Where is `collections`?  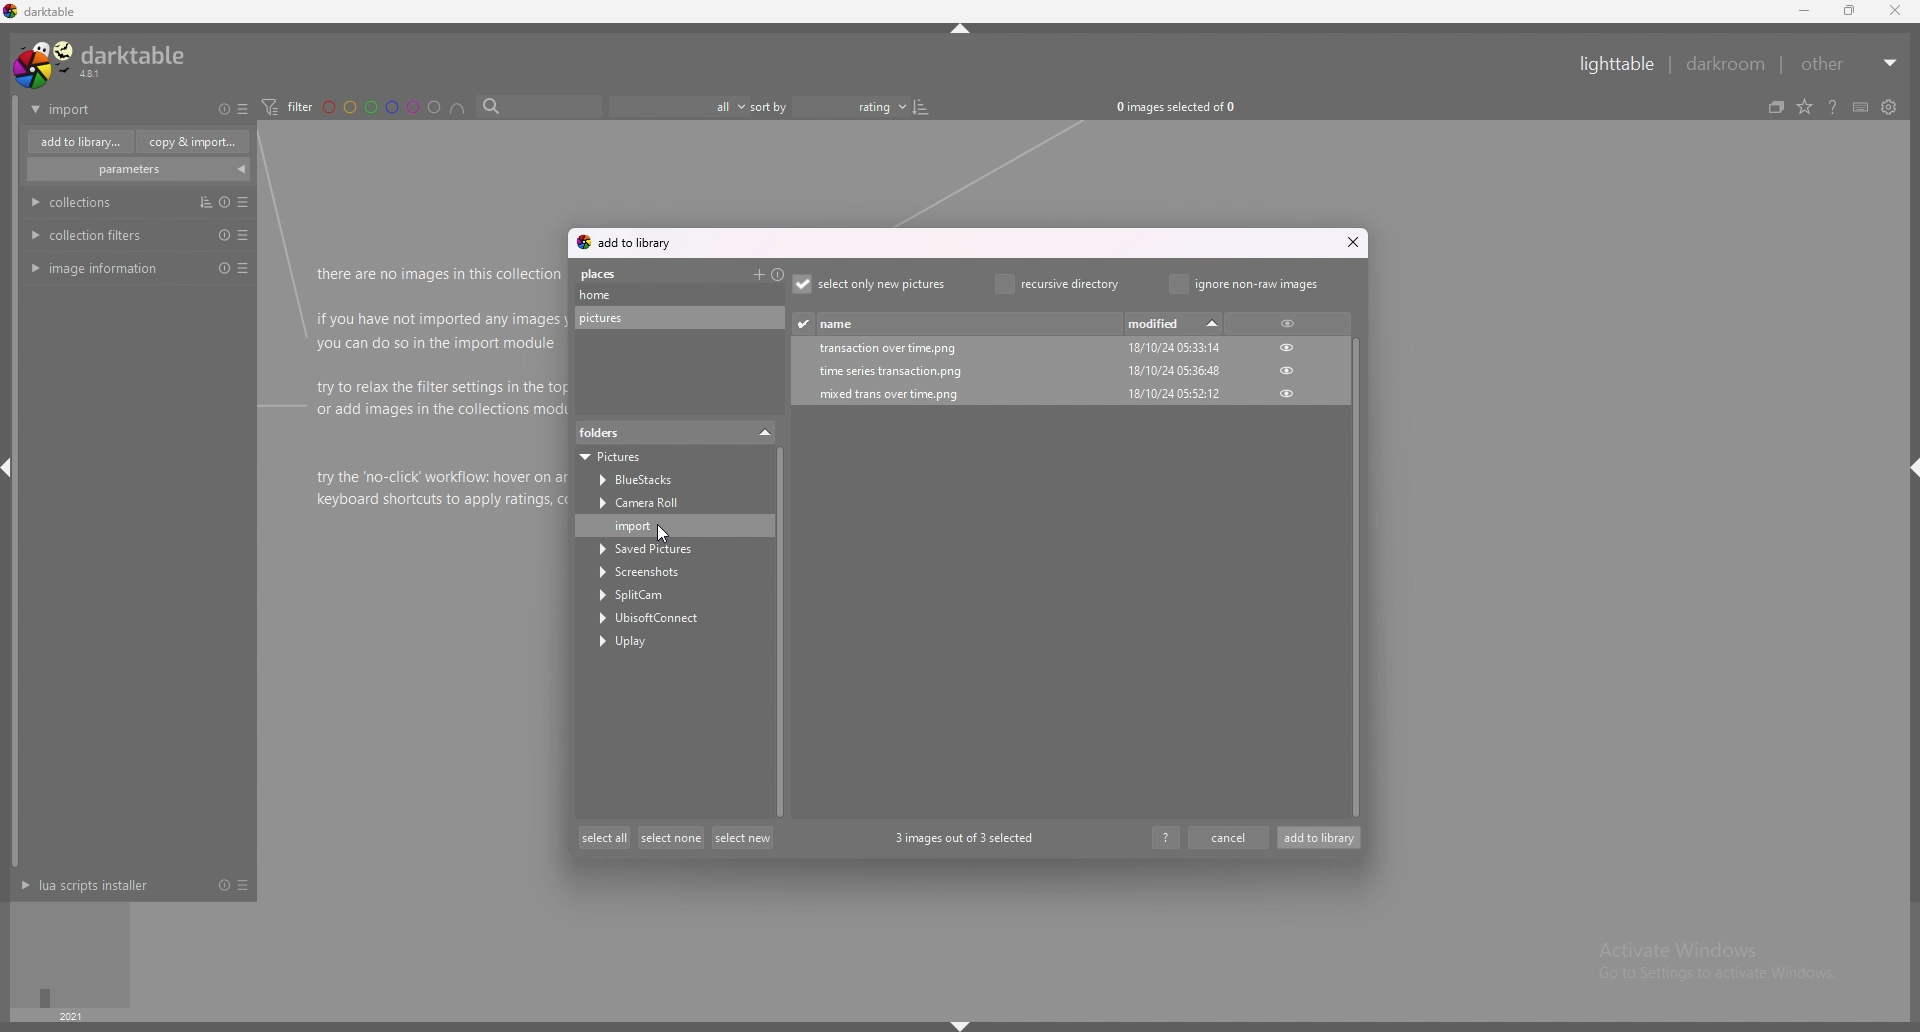 collections is located at coordinates (80, 202).